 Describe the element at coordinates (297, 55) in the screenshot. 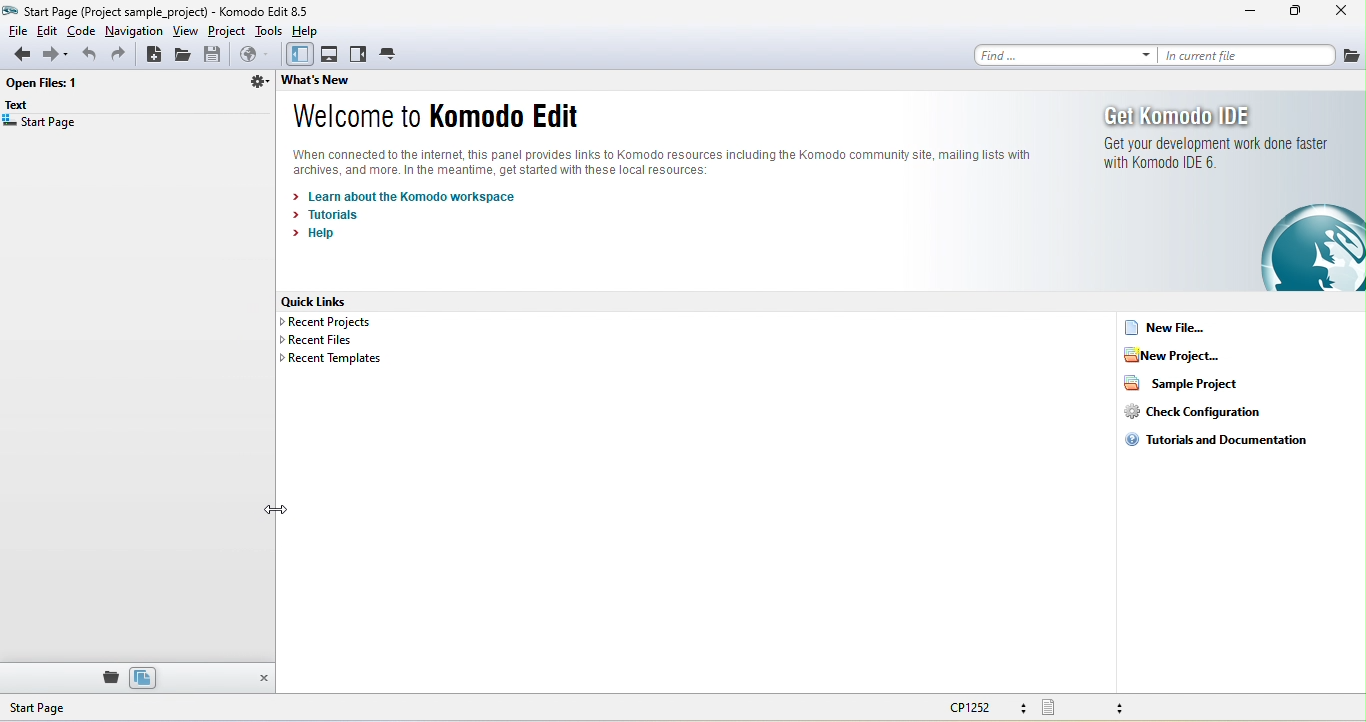

I see `left pane` at that location.